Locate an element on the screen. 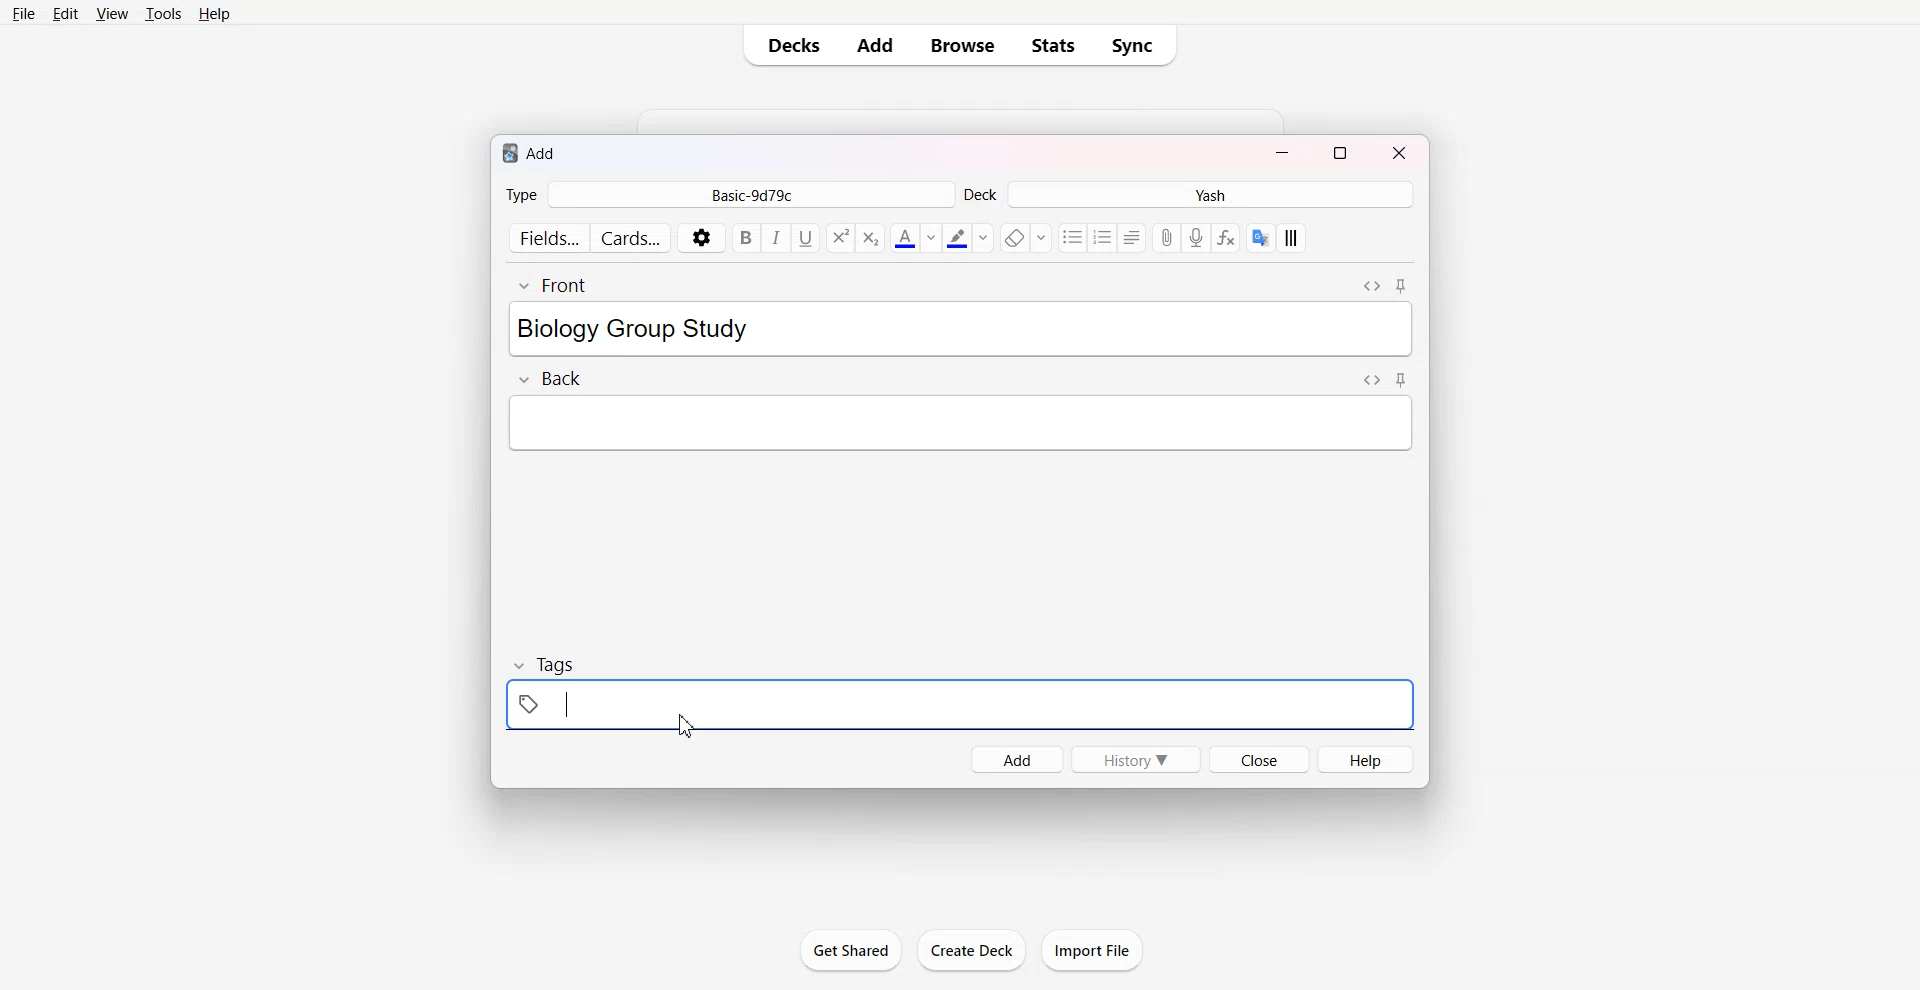 This screenshot has width=1920, height=990. Edit is located at coordinates (68, 14).